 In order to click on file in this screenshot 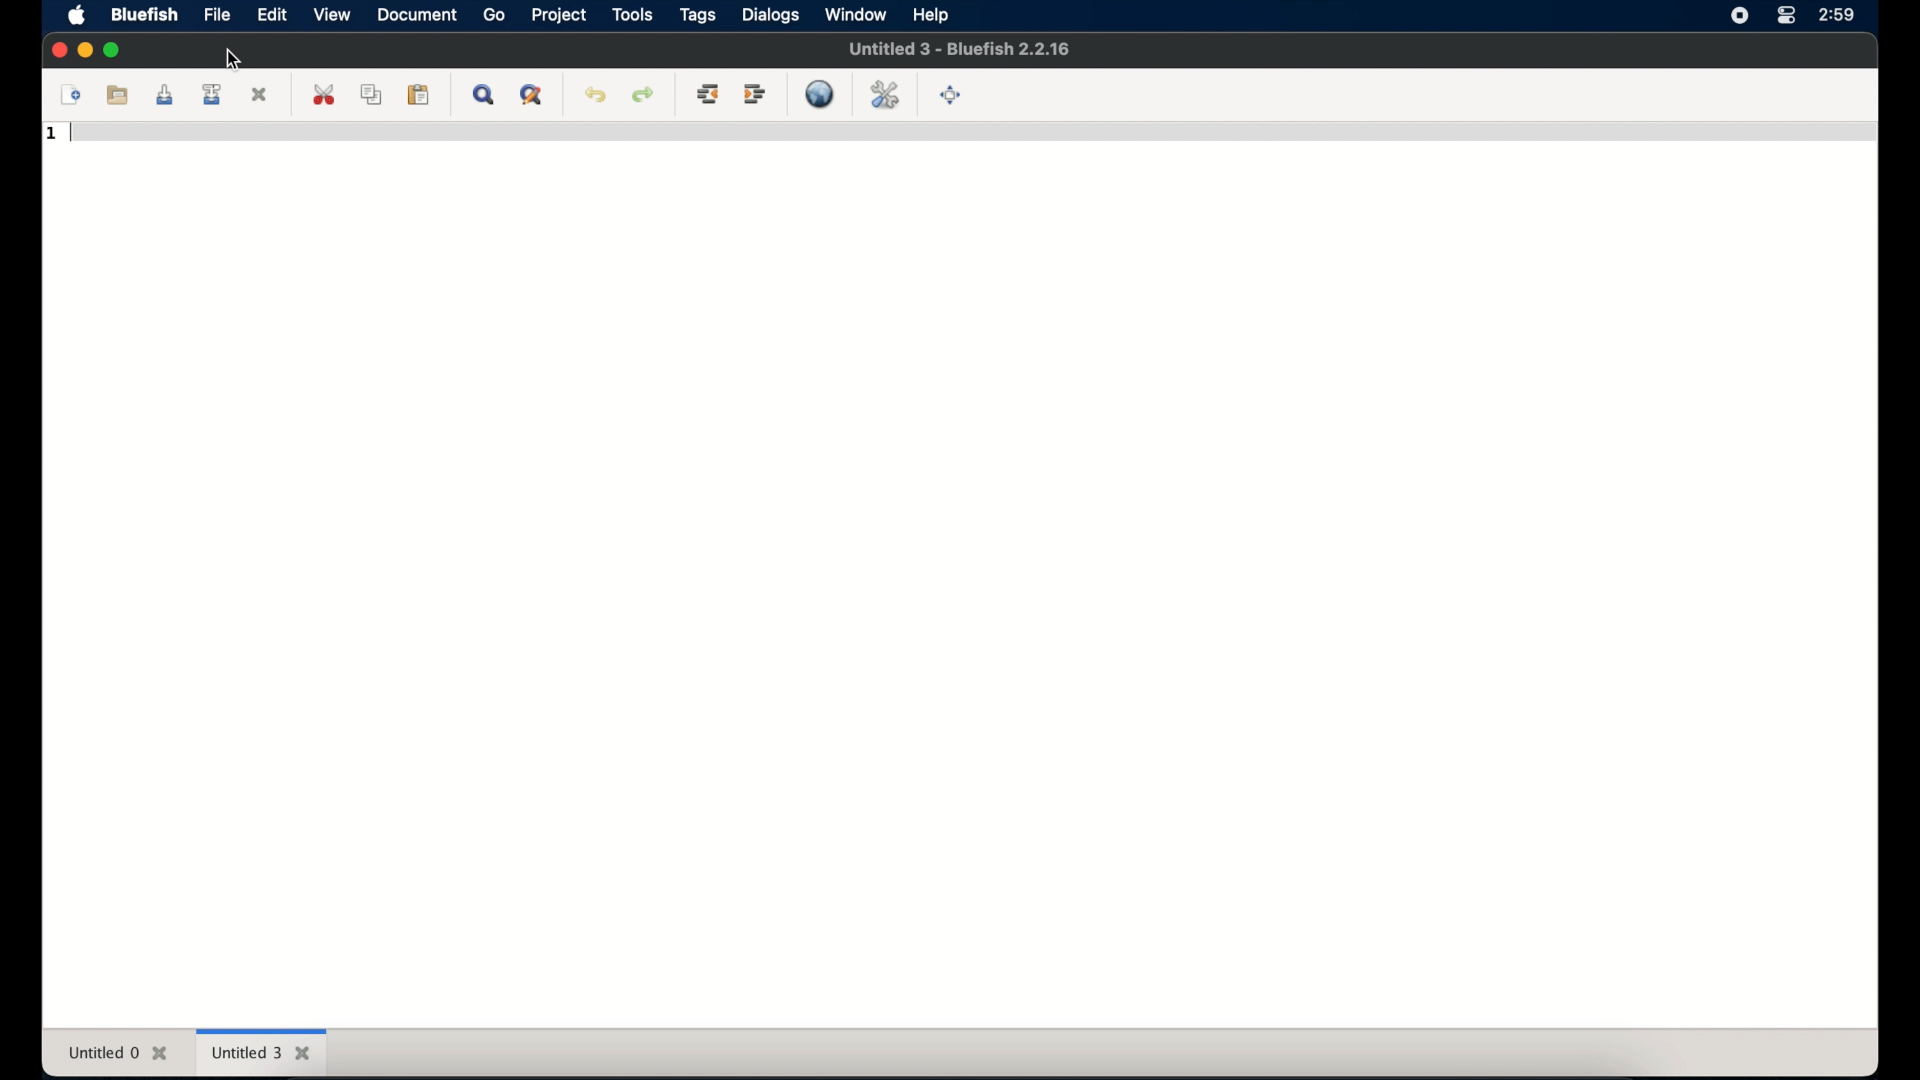, I will do `click(218, 15)`.